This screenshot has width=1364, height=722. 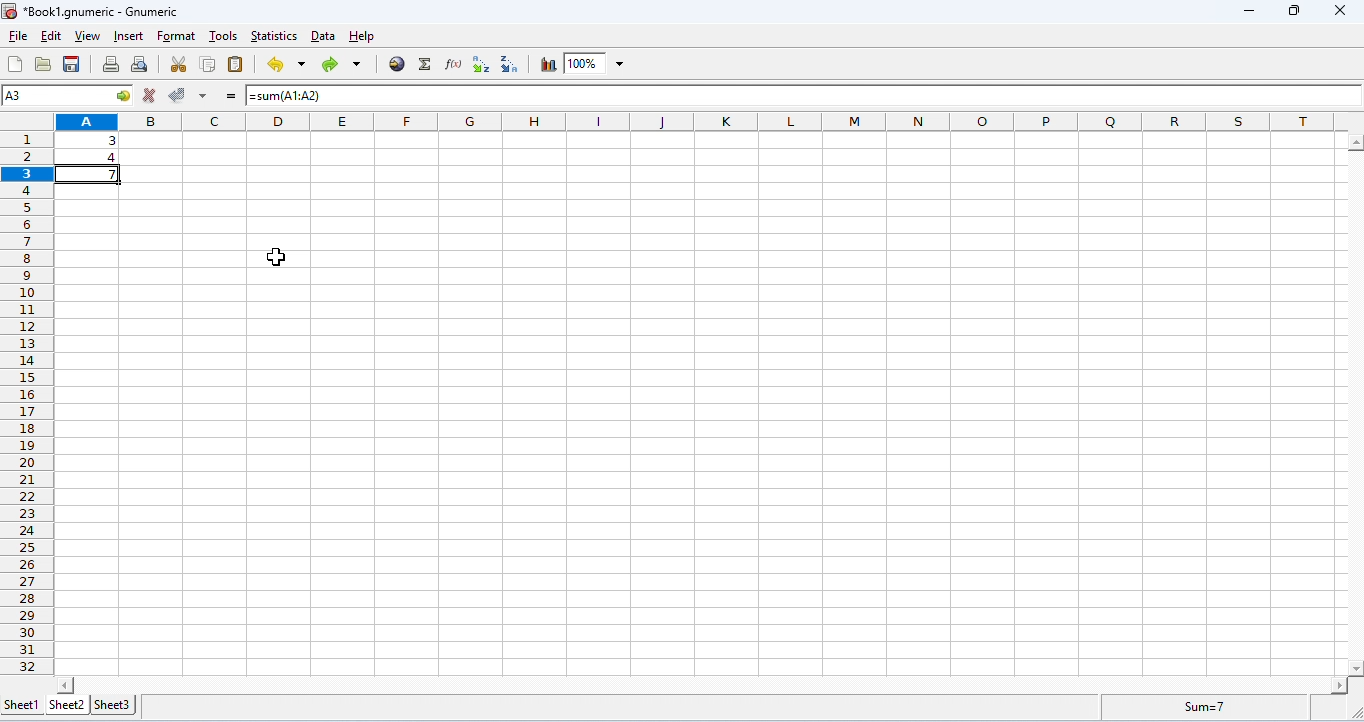 I want to click on =sum(A1:A2), so click(x=308, y=96).